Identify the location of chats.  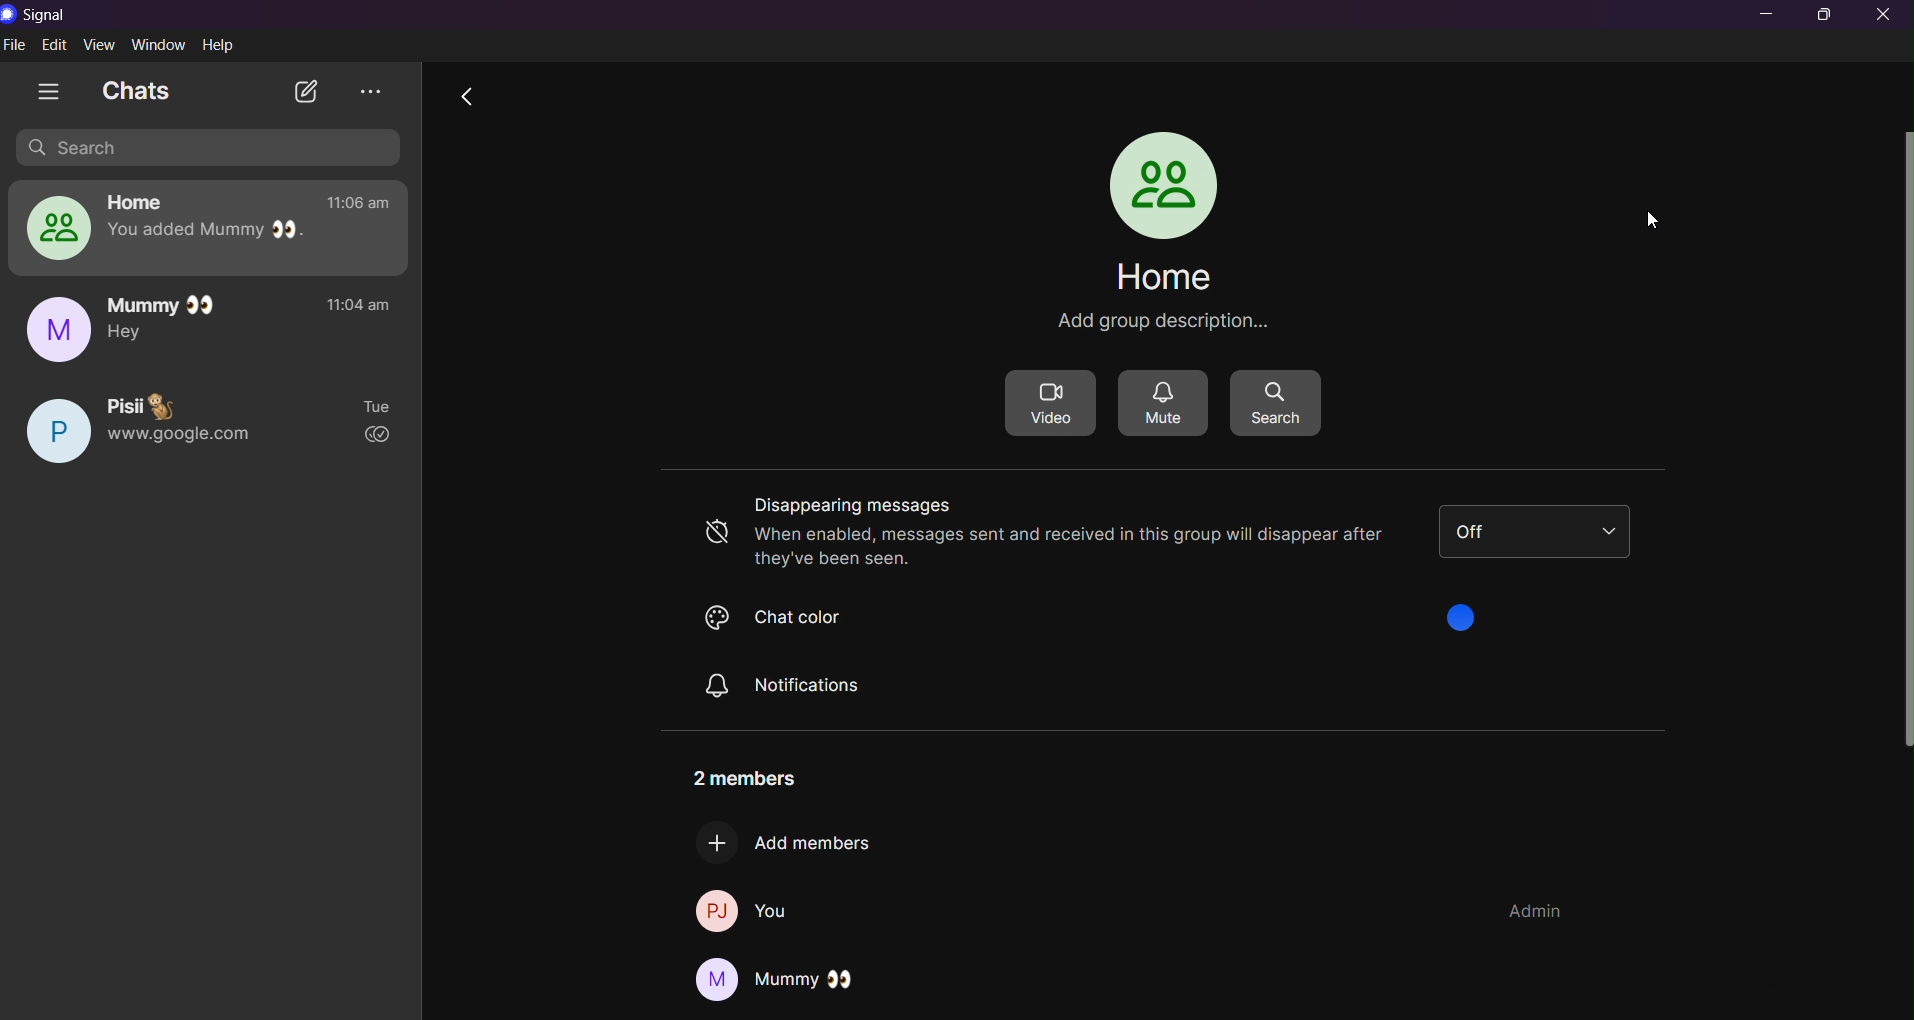
(139, 90).